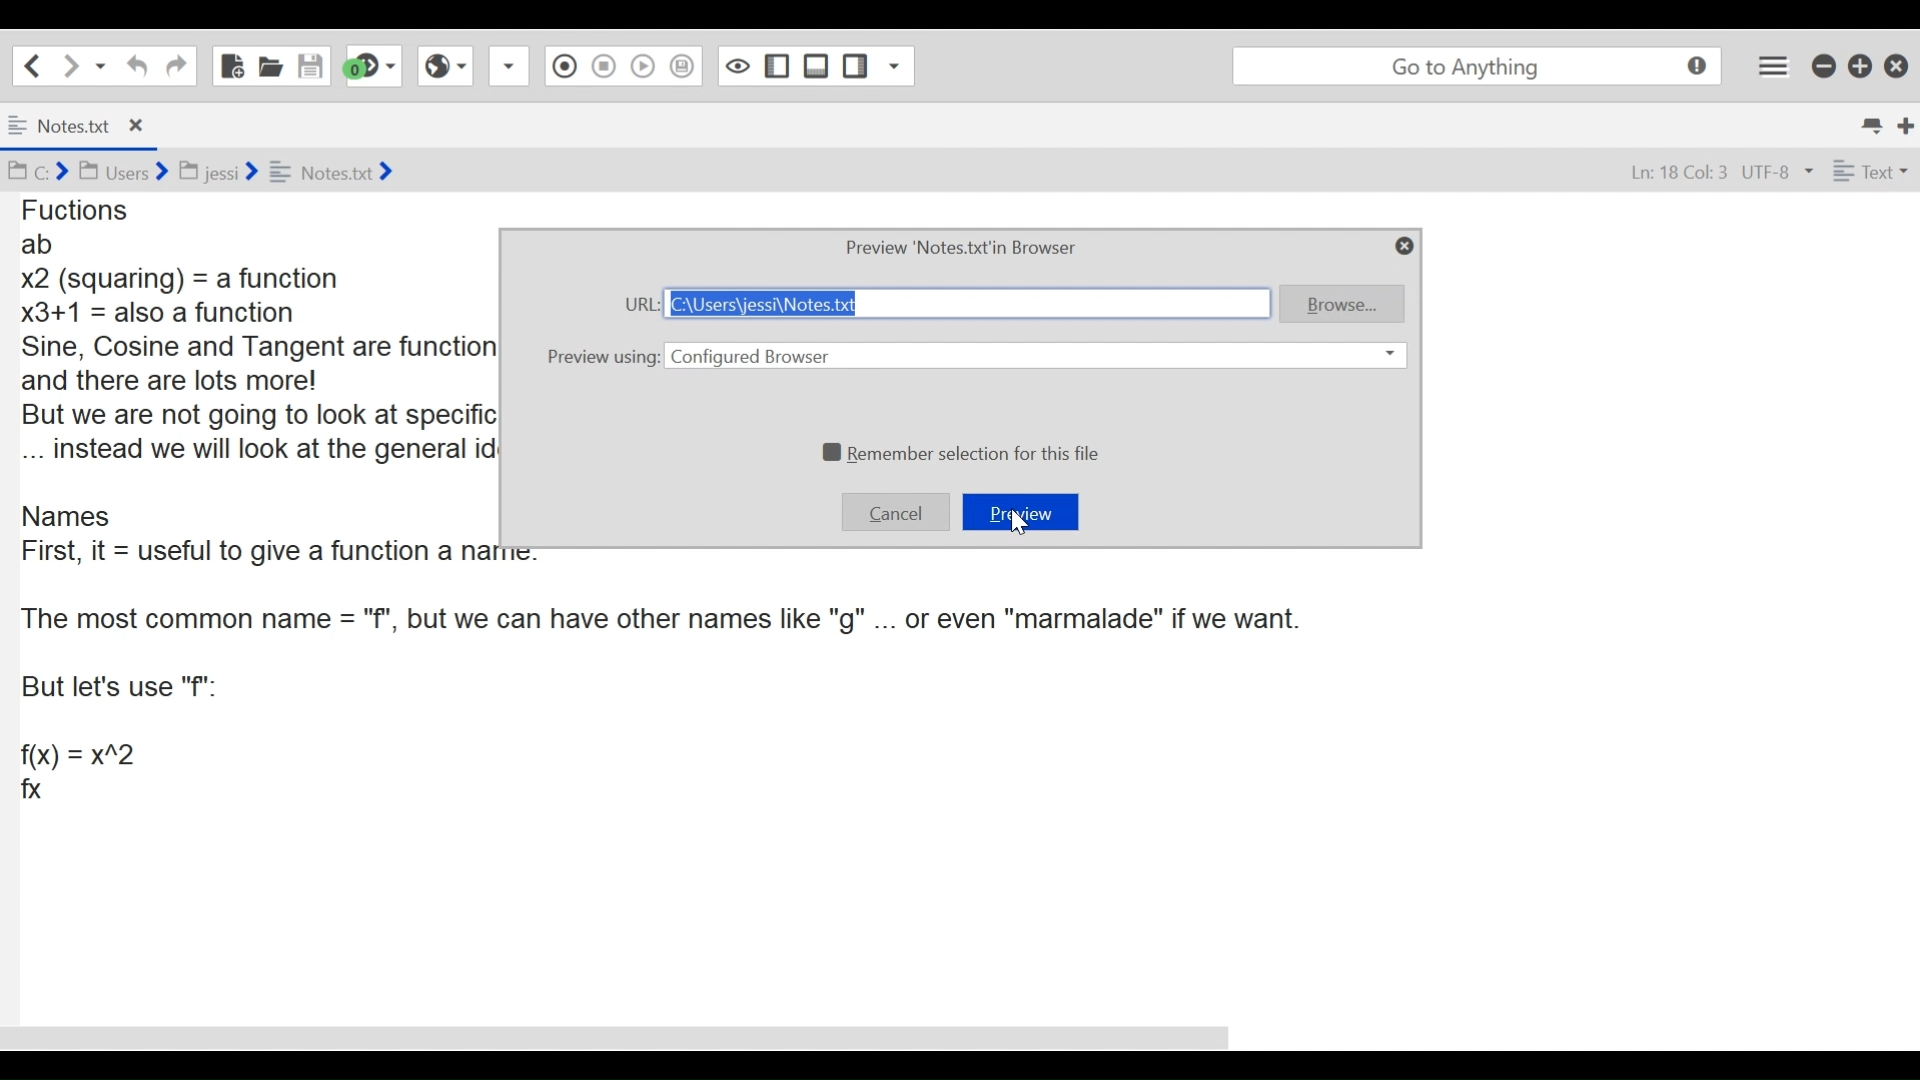 The width and height of the screenshot is (1920, 1080). I want to click on Save Macro to toolbox as Superscript, so click(683, 65).